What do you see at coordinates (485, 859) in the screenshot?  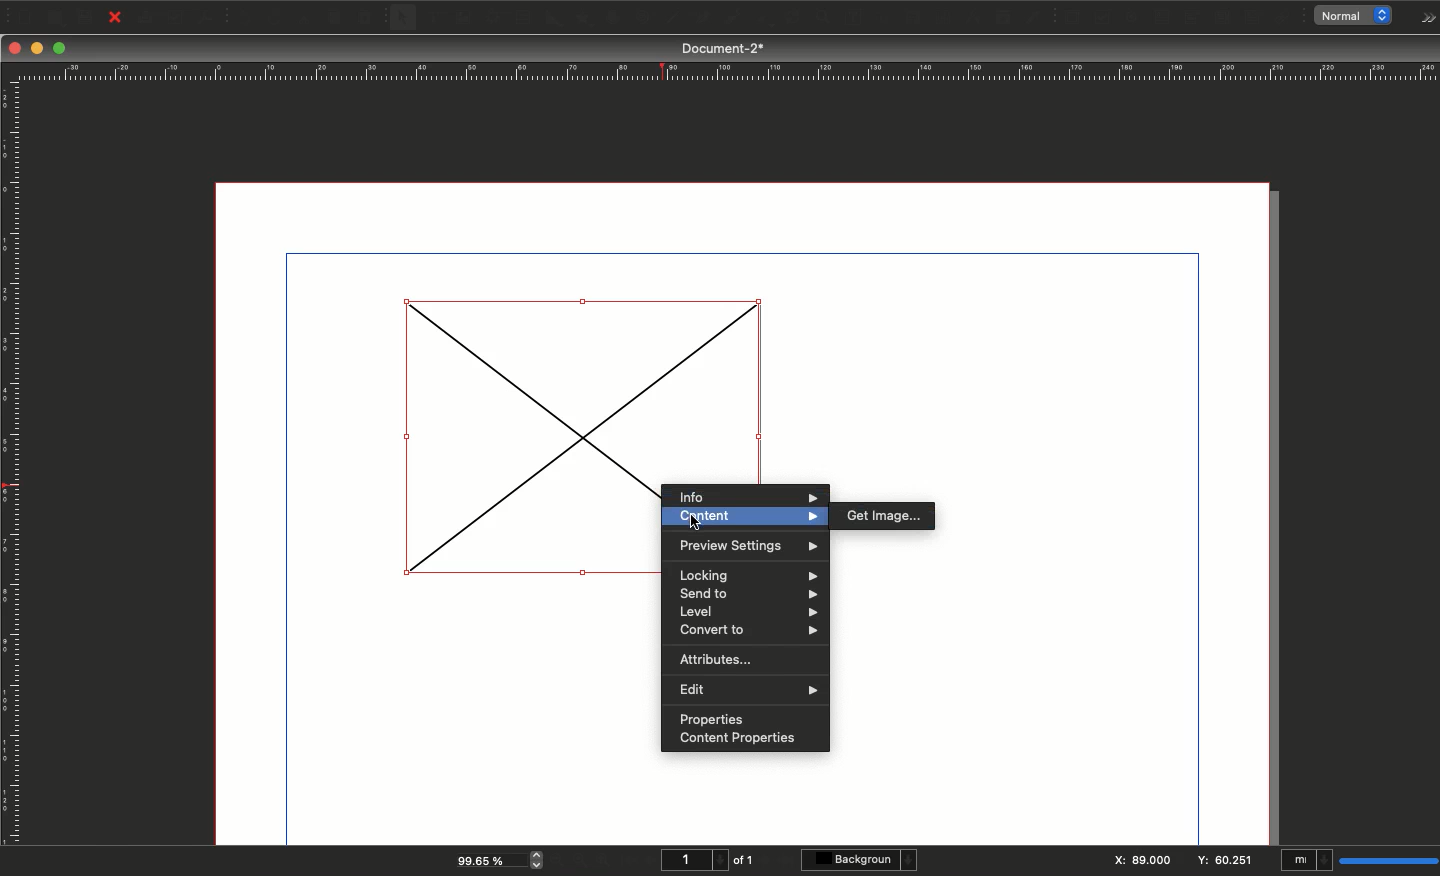 I see `99.65 %` at bounding box center [485, 859].